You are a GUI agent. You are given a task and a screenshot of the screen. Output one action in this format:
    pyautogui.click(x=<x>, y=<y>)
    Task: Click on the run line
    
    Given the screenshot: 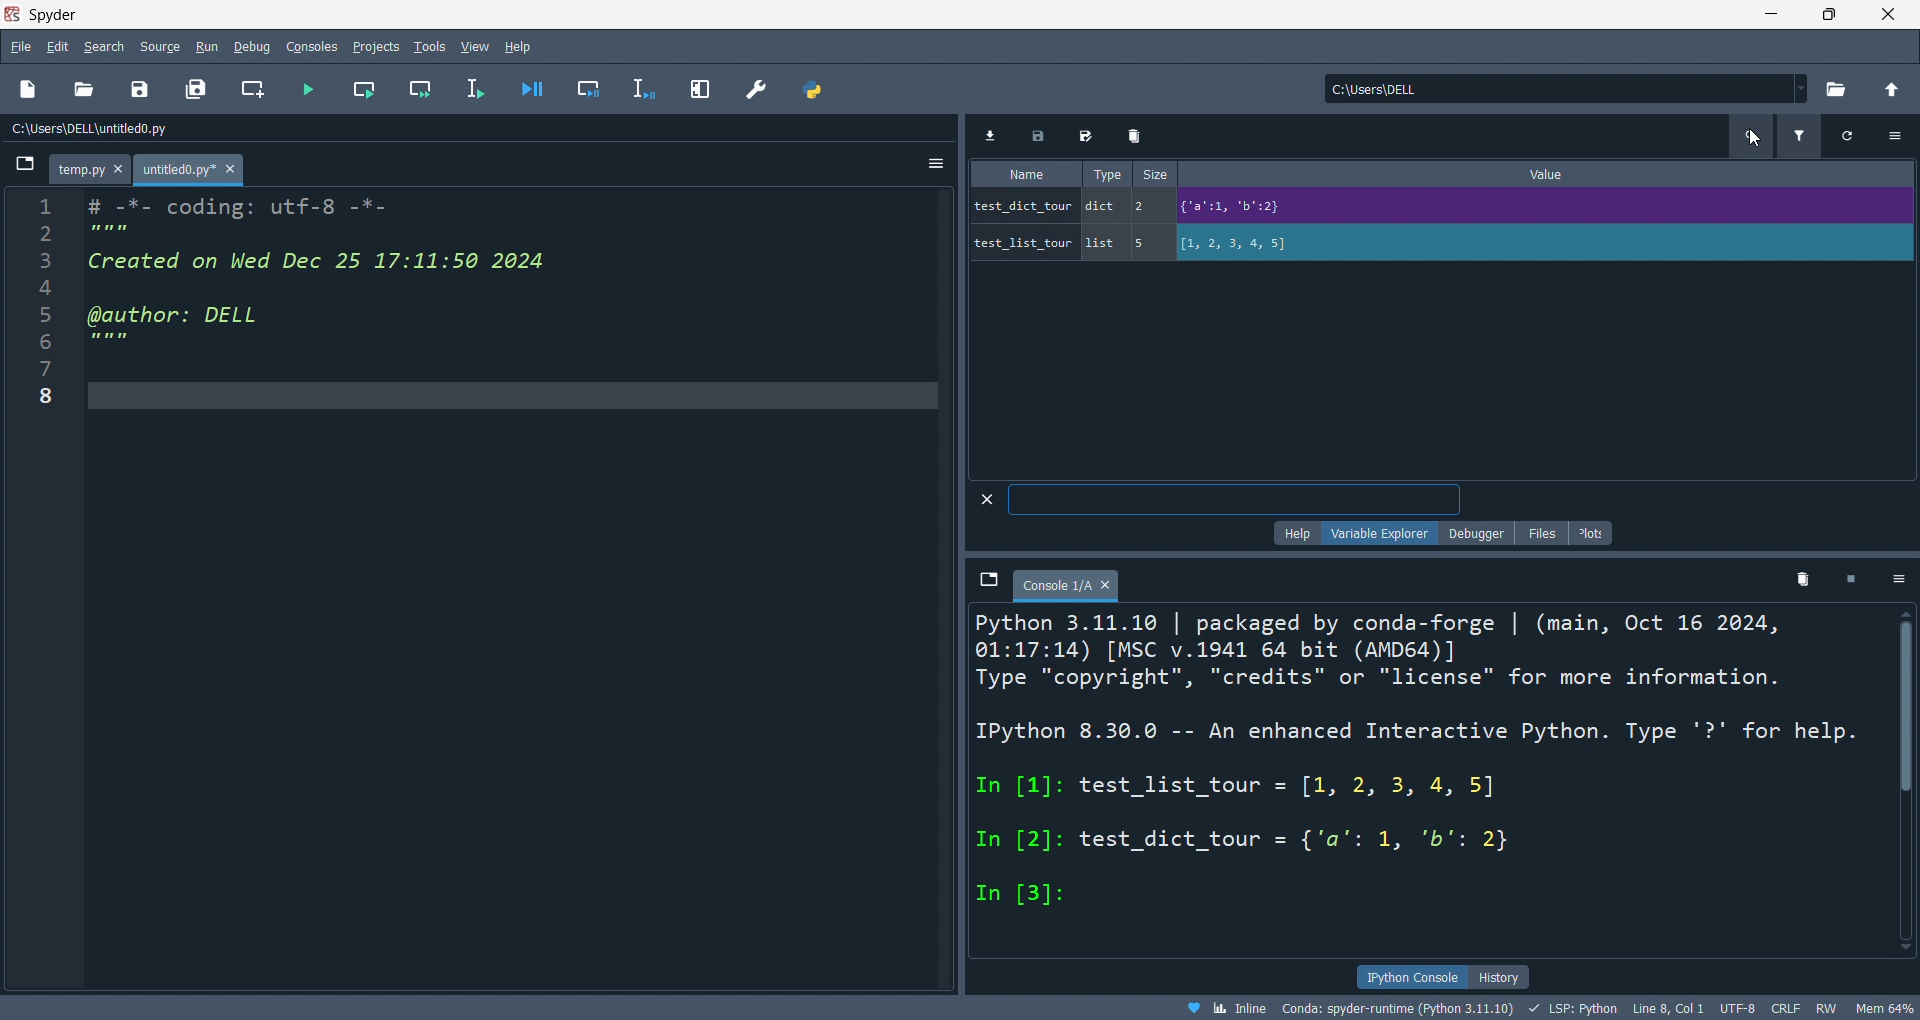 What is the action you would take?
    pyautogui.click(x=471, y=87)
    